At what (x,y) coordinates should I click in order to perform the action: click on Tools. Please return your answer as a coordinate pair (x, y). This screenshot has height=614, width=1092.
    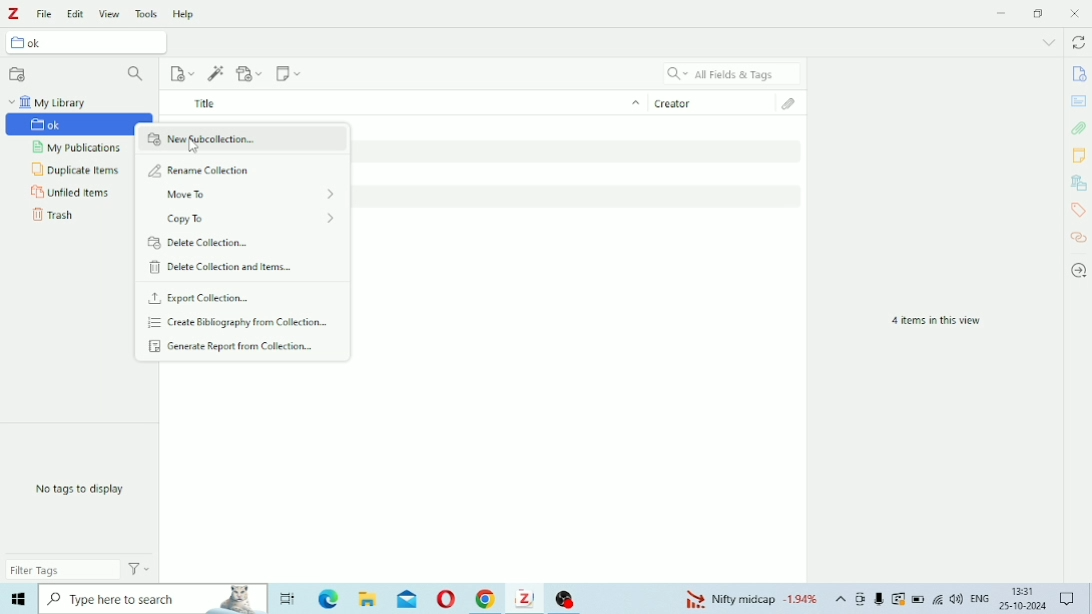
    Looking at the image, I should click on (147, 13).